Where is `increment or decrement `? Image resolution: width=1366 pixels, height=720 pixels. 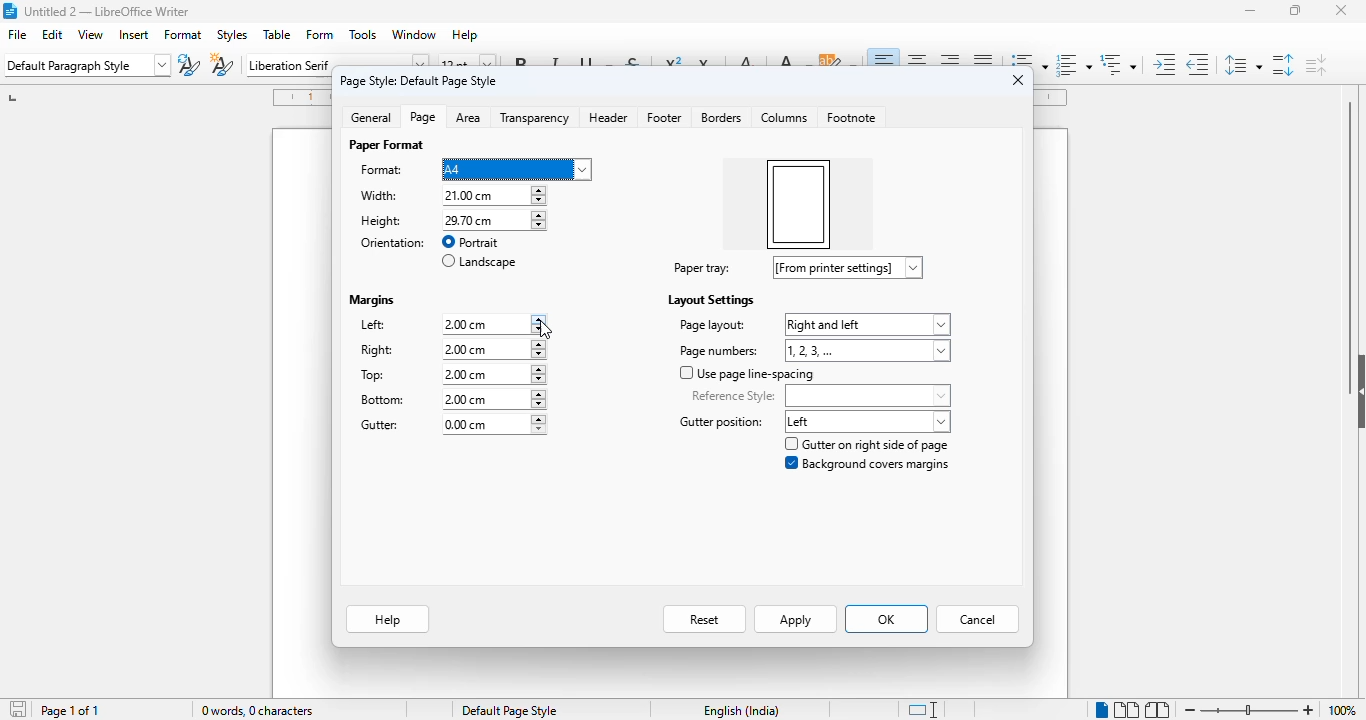 increment or decrement  is located at coordinates (542, 400).